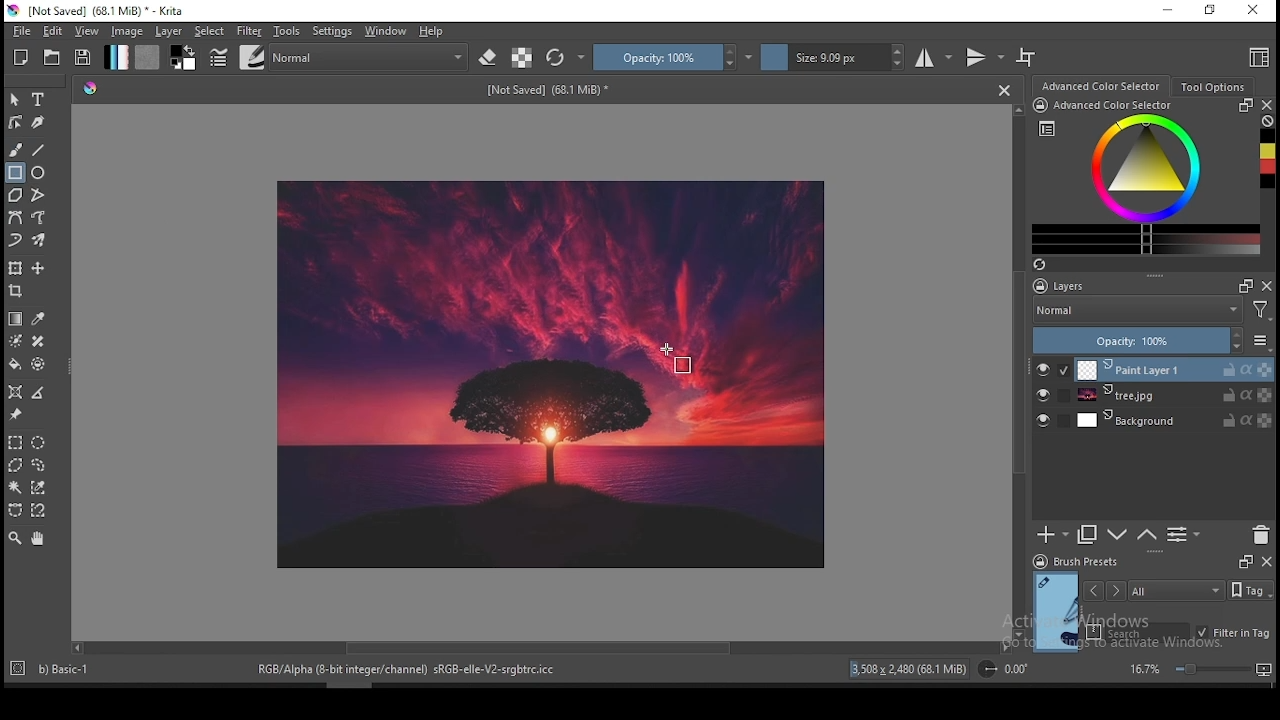 The image size is (1280, 720). I want to click on scroll bar, so click(343, 684).